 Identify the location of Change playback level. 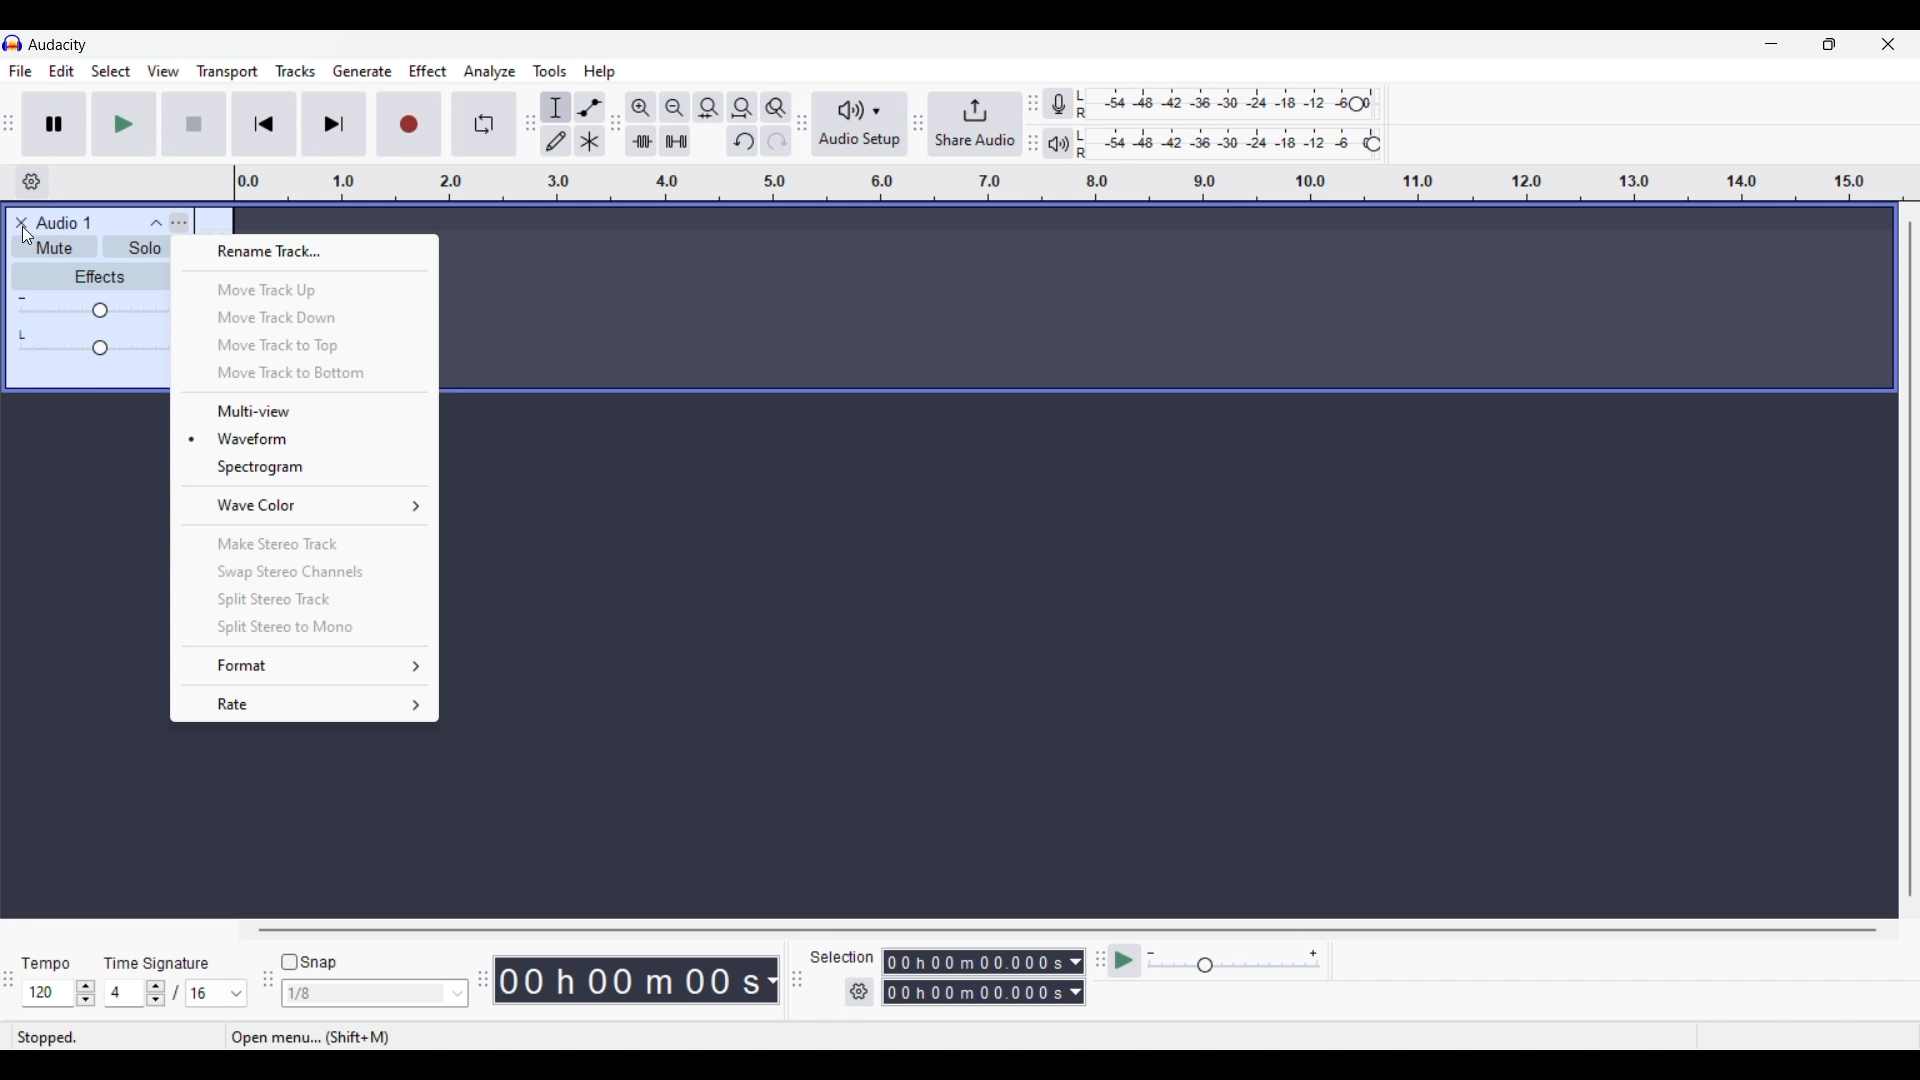
(1373, 145).